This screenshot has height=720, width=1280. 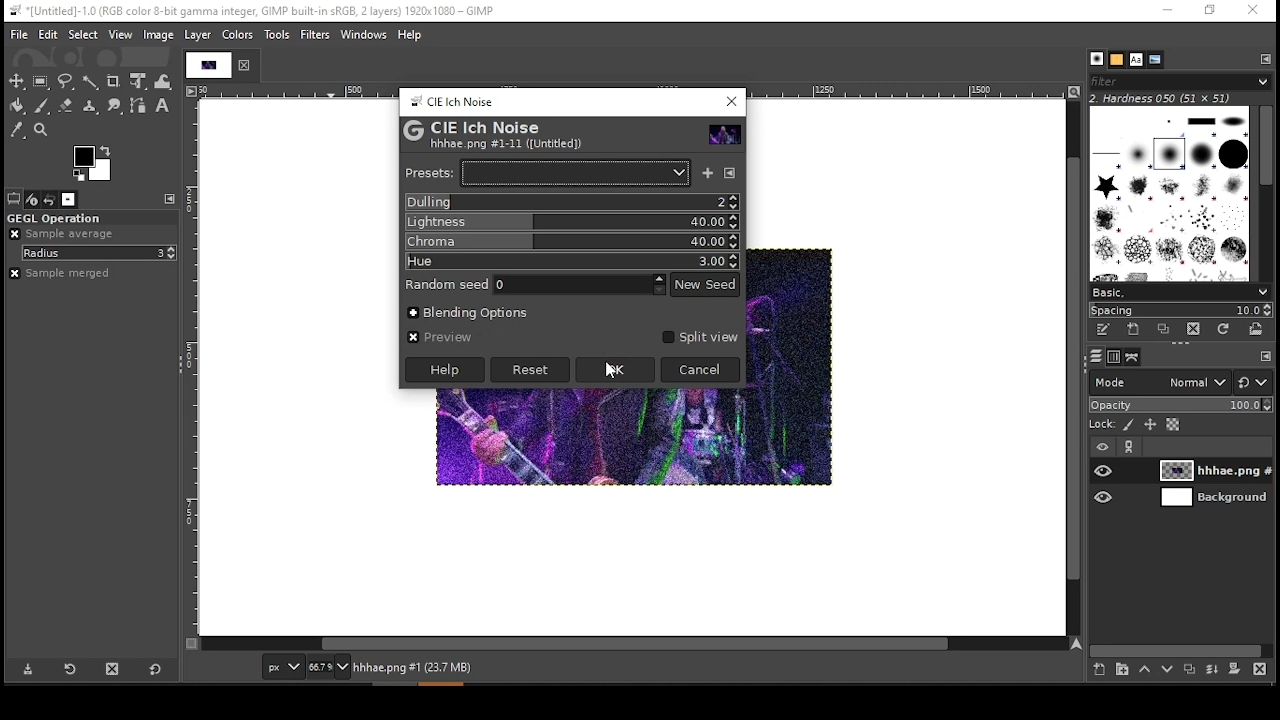 I want to click on color, so click(x=91, y=163).